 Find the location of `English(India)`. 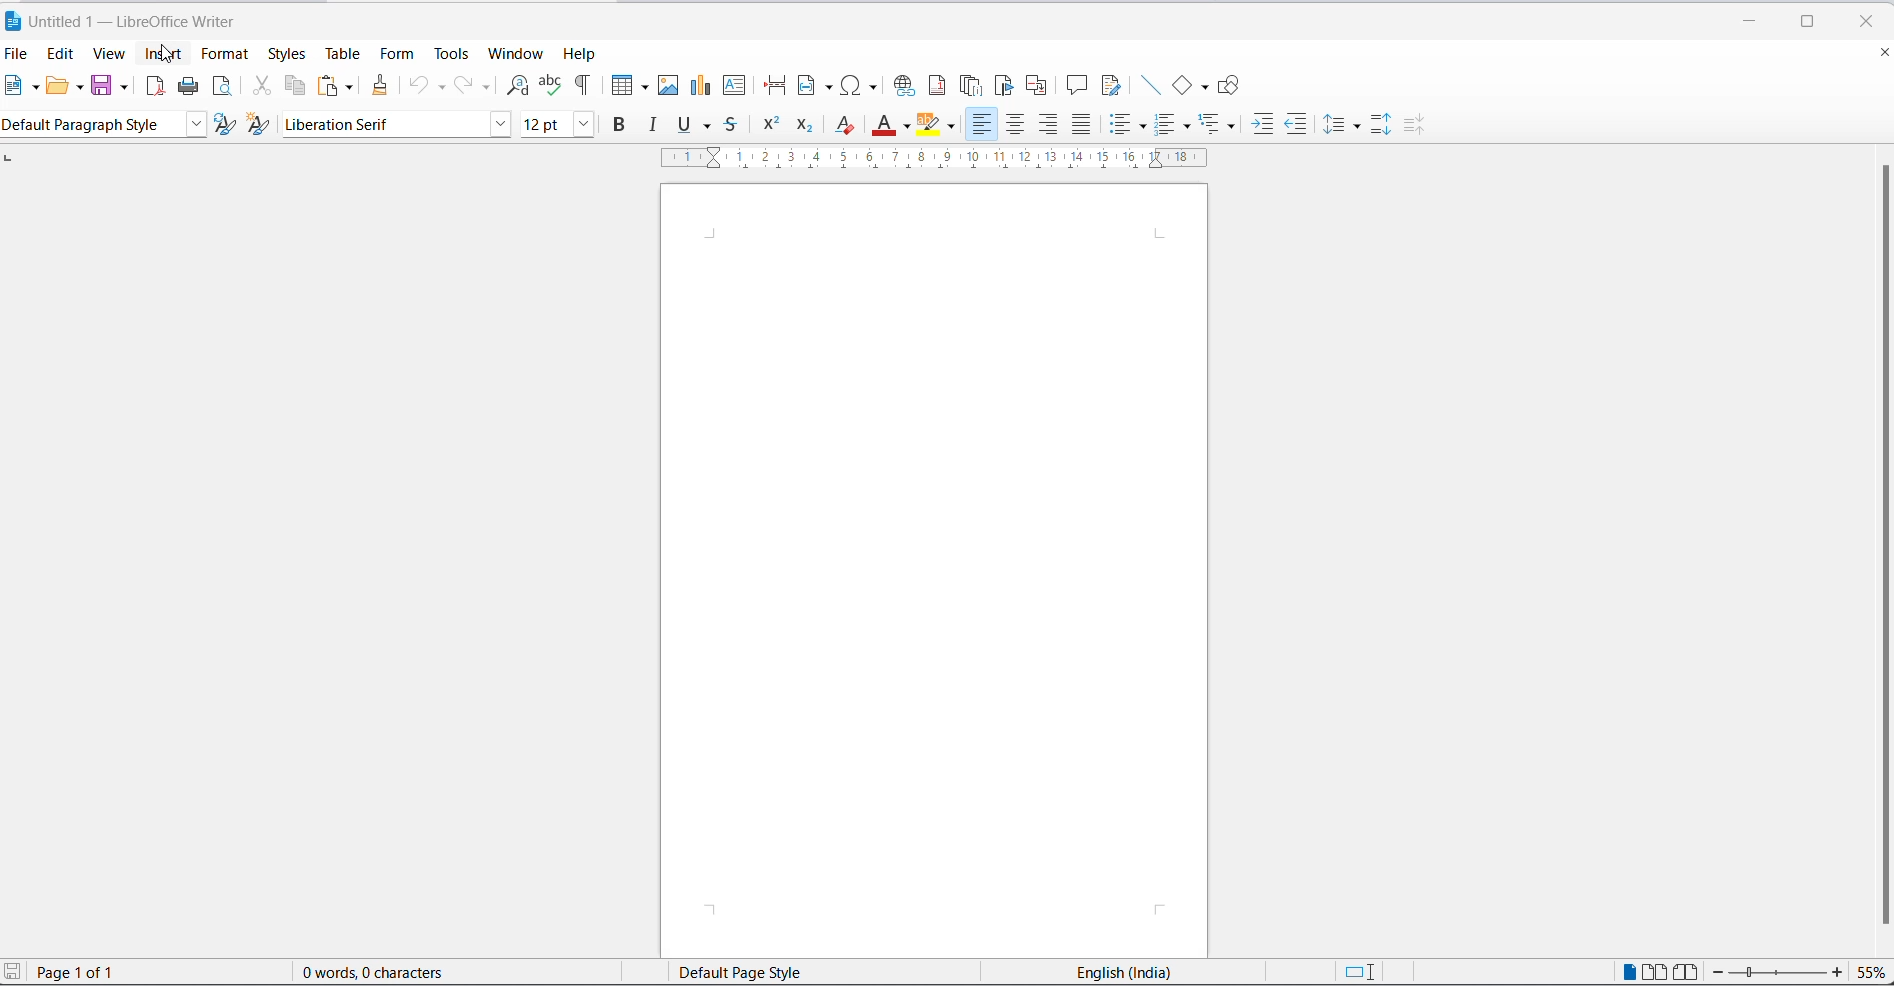

English(India) is located at coordinates (1104, 971).